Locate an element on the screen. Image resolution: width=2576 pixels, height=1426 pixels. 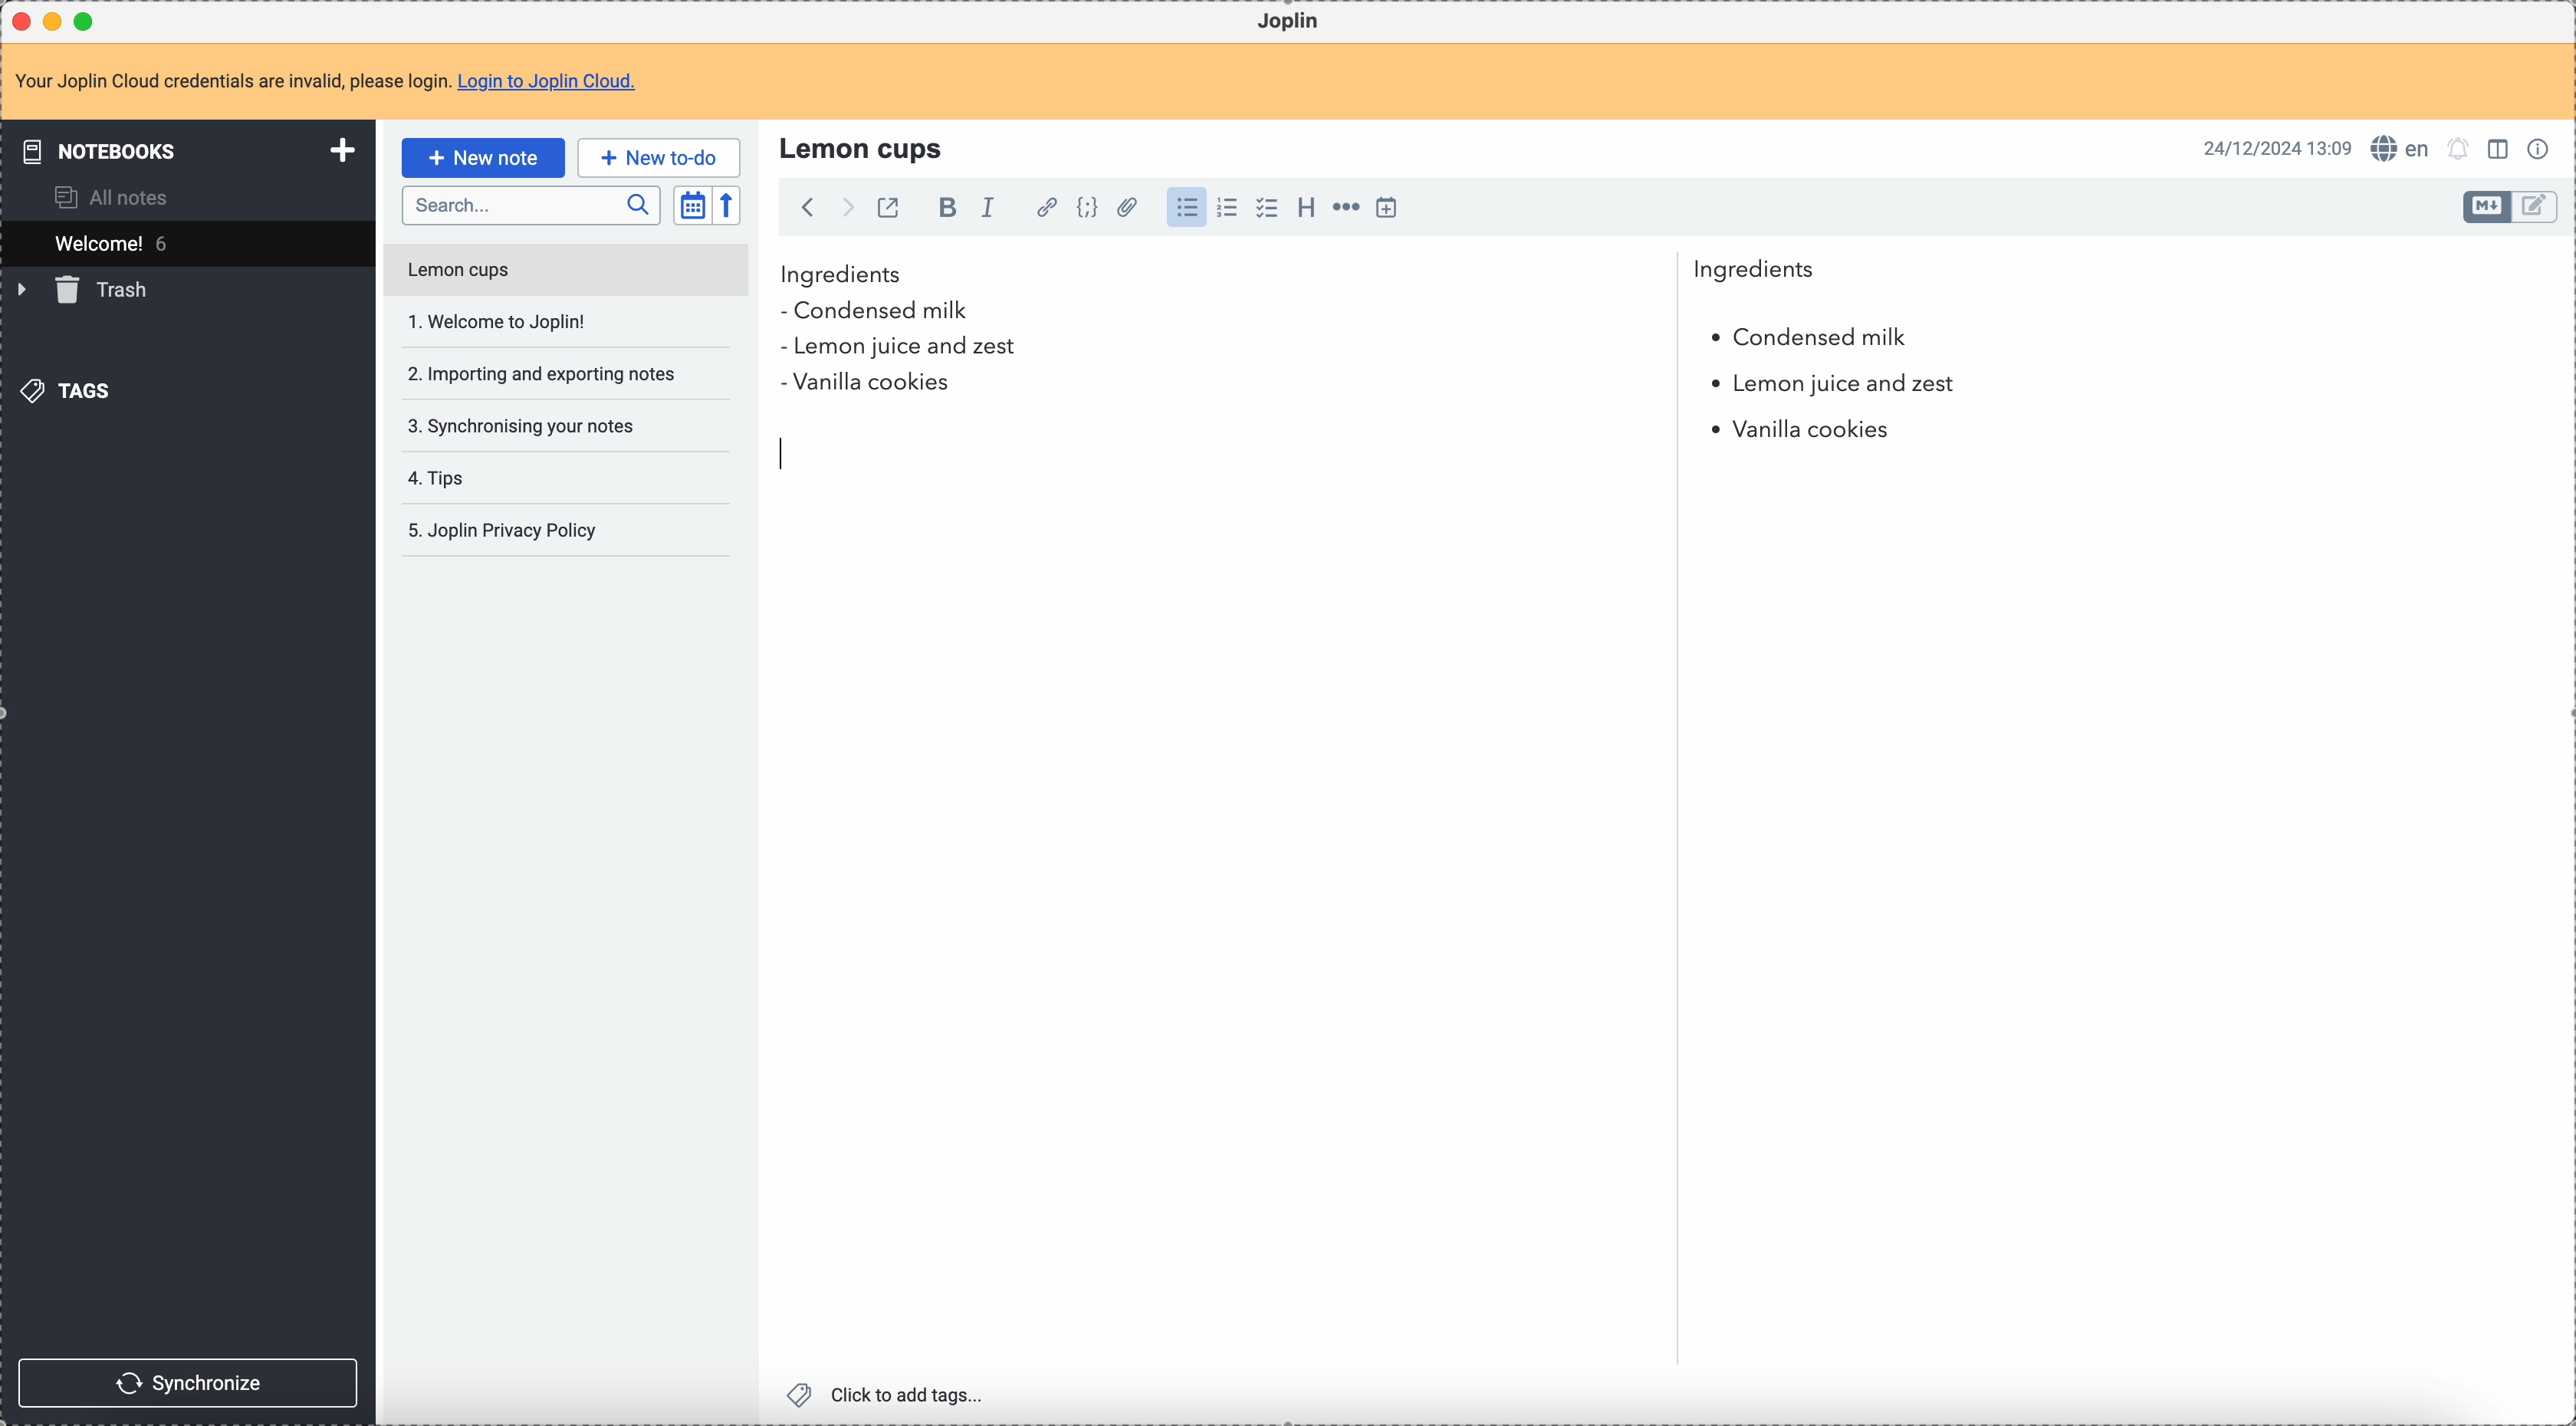
click to add tags is located at coordinates (891, 1393).